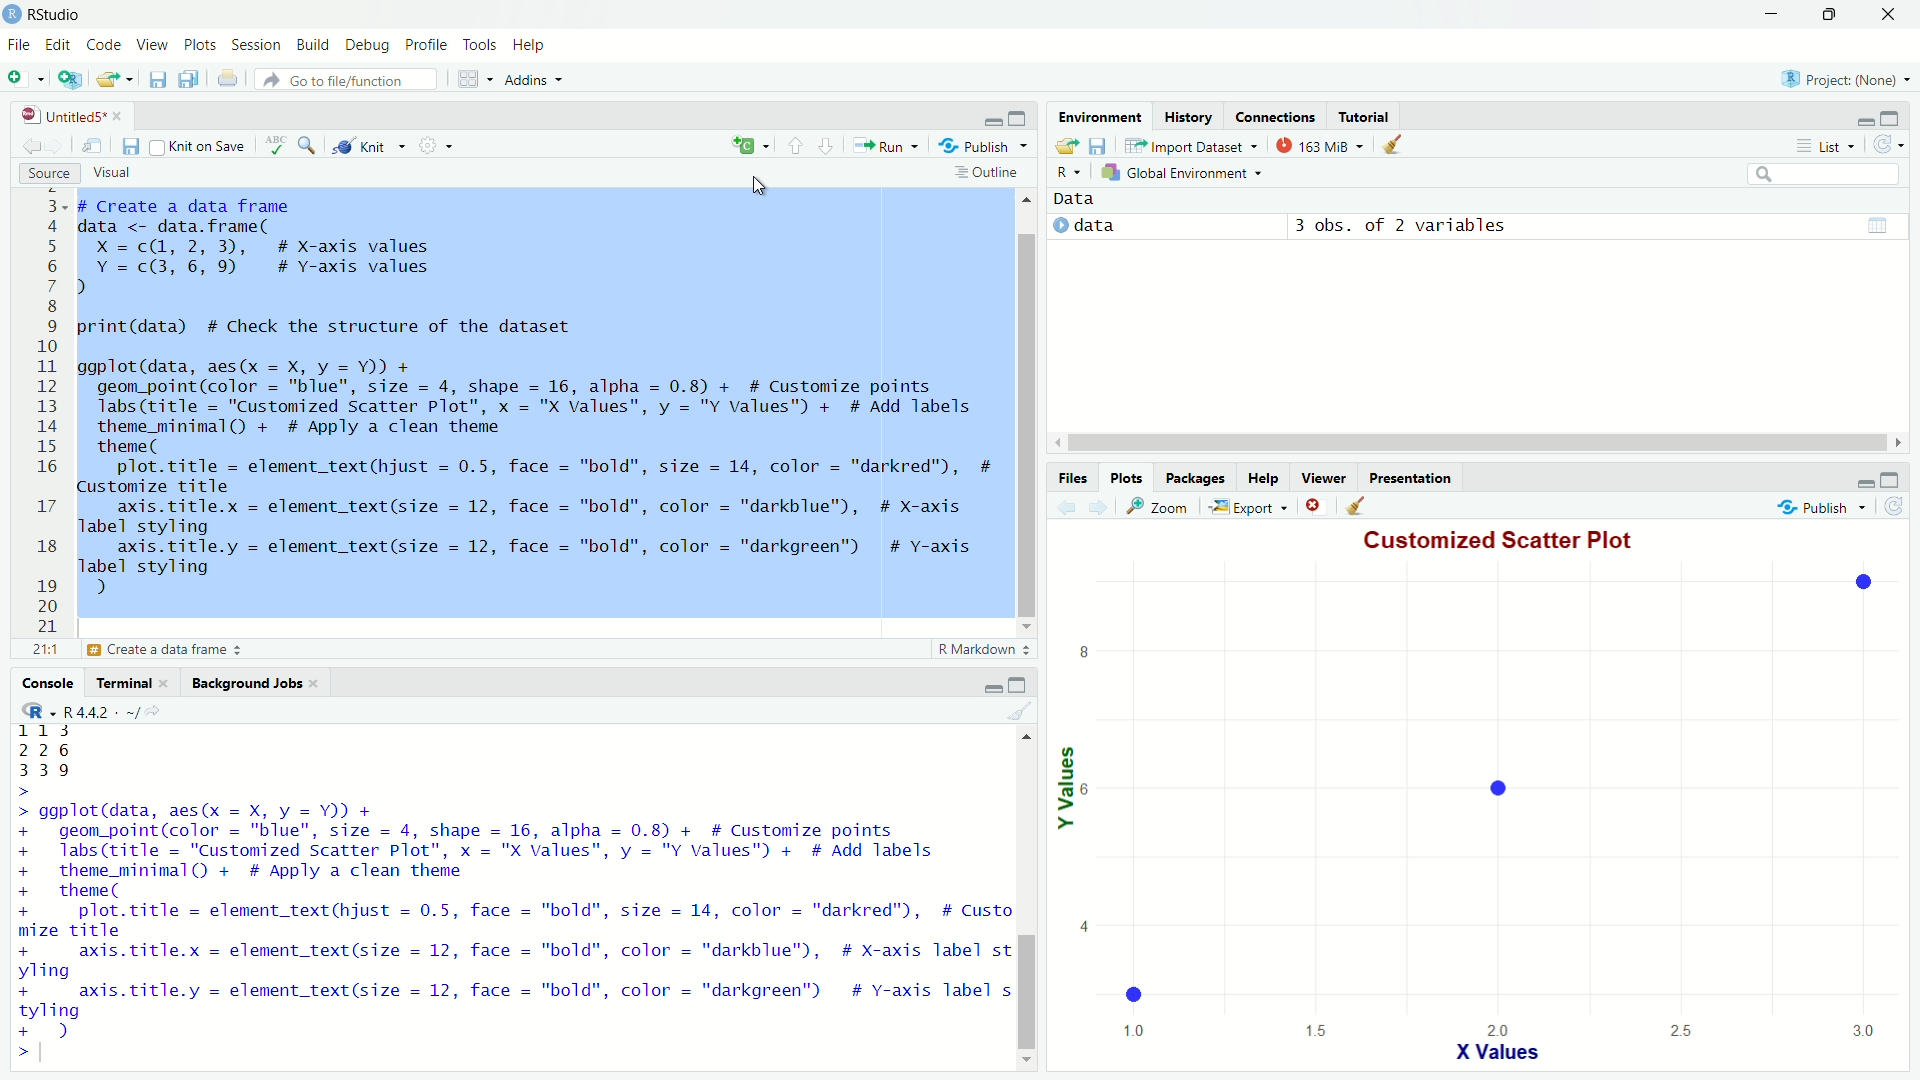 This screenshot has height=1080, width=1920. Describe the element at coordinates (1494, 1040) in the screenshot. I see `X Values` at that location.